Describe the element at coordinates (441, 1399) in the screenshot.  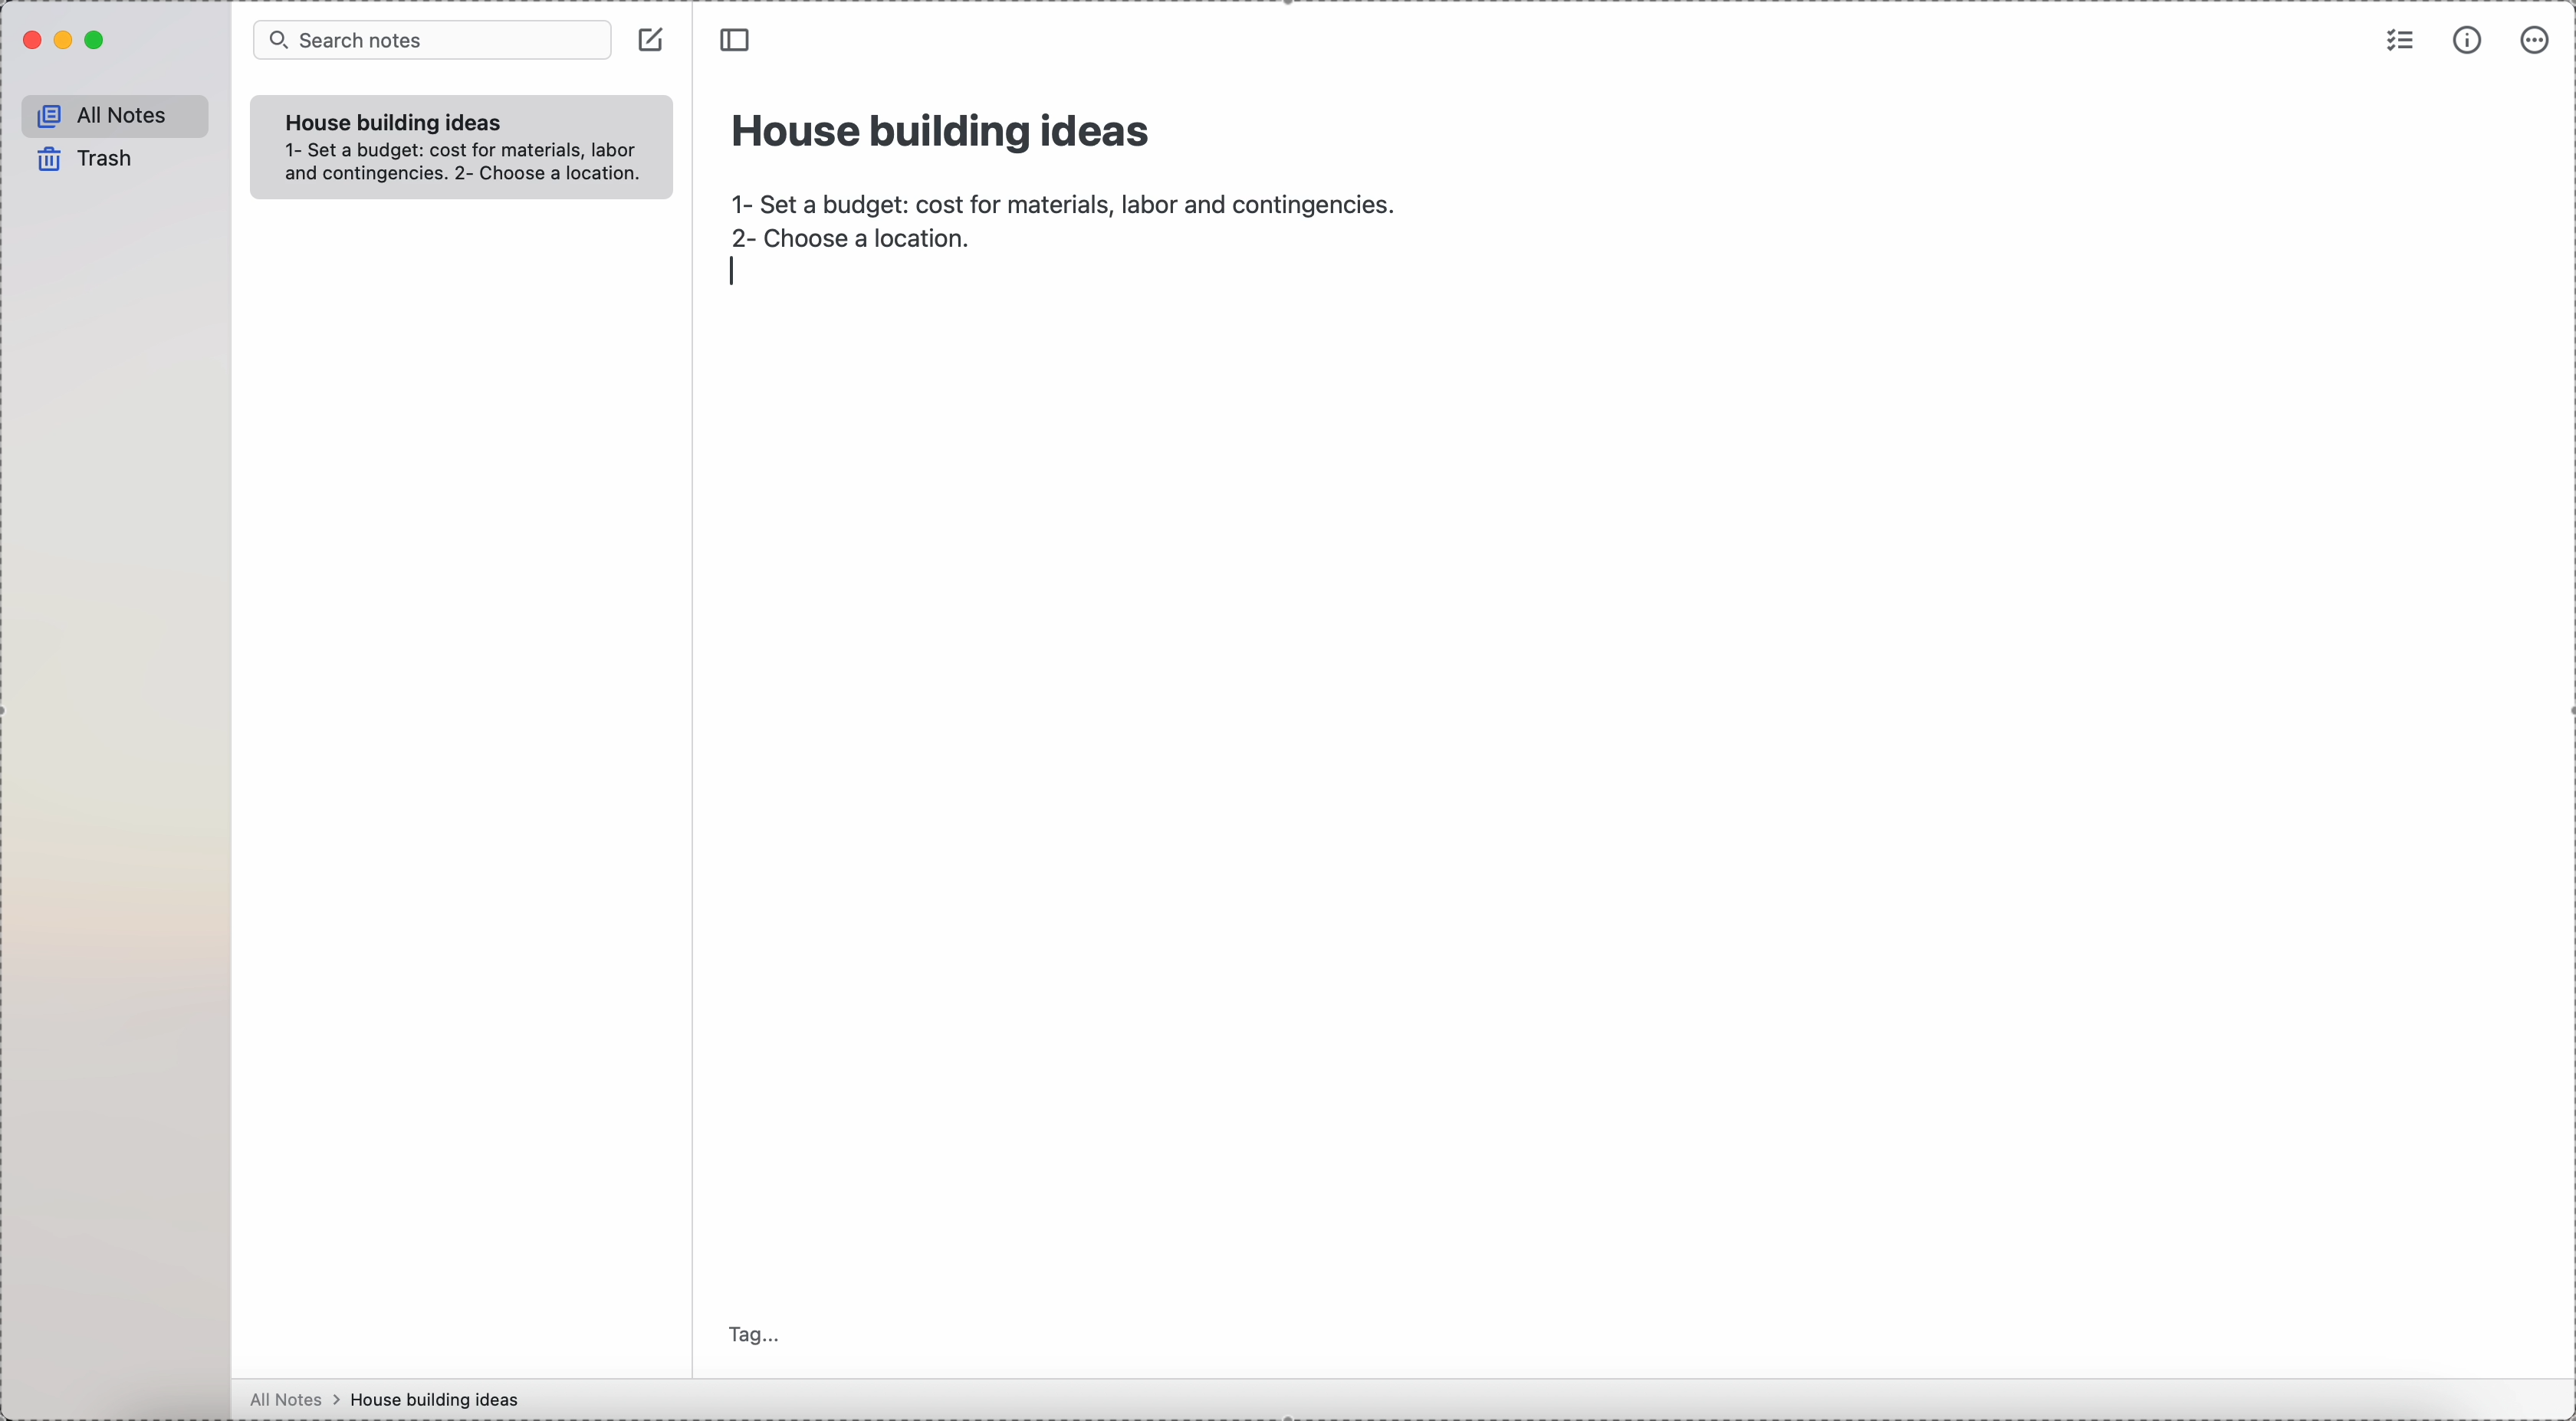
I see `house building ideas` at that location.